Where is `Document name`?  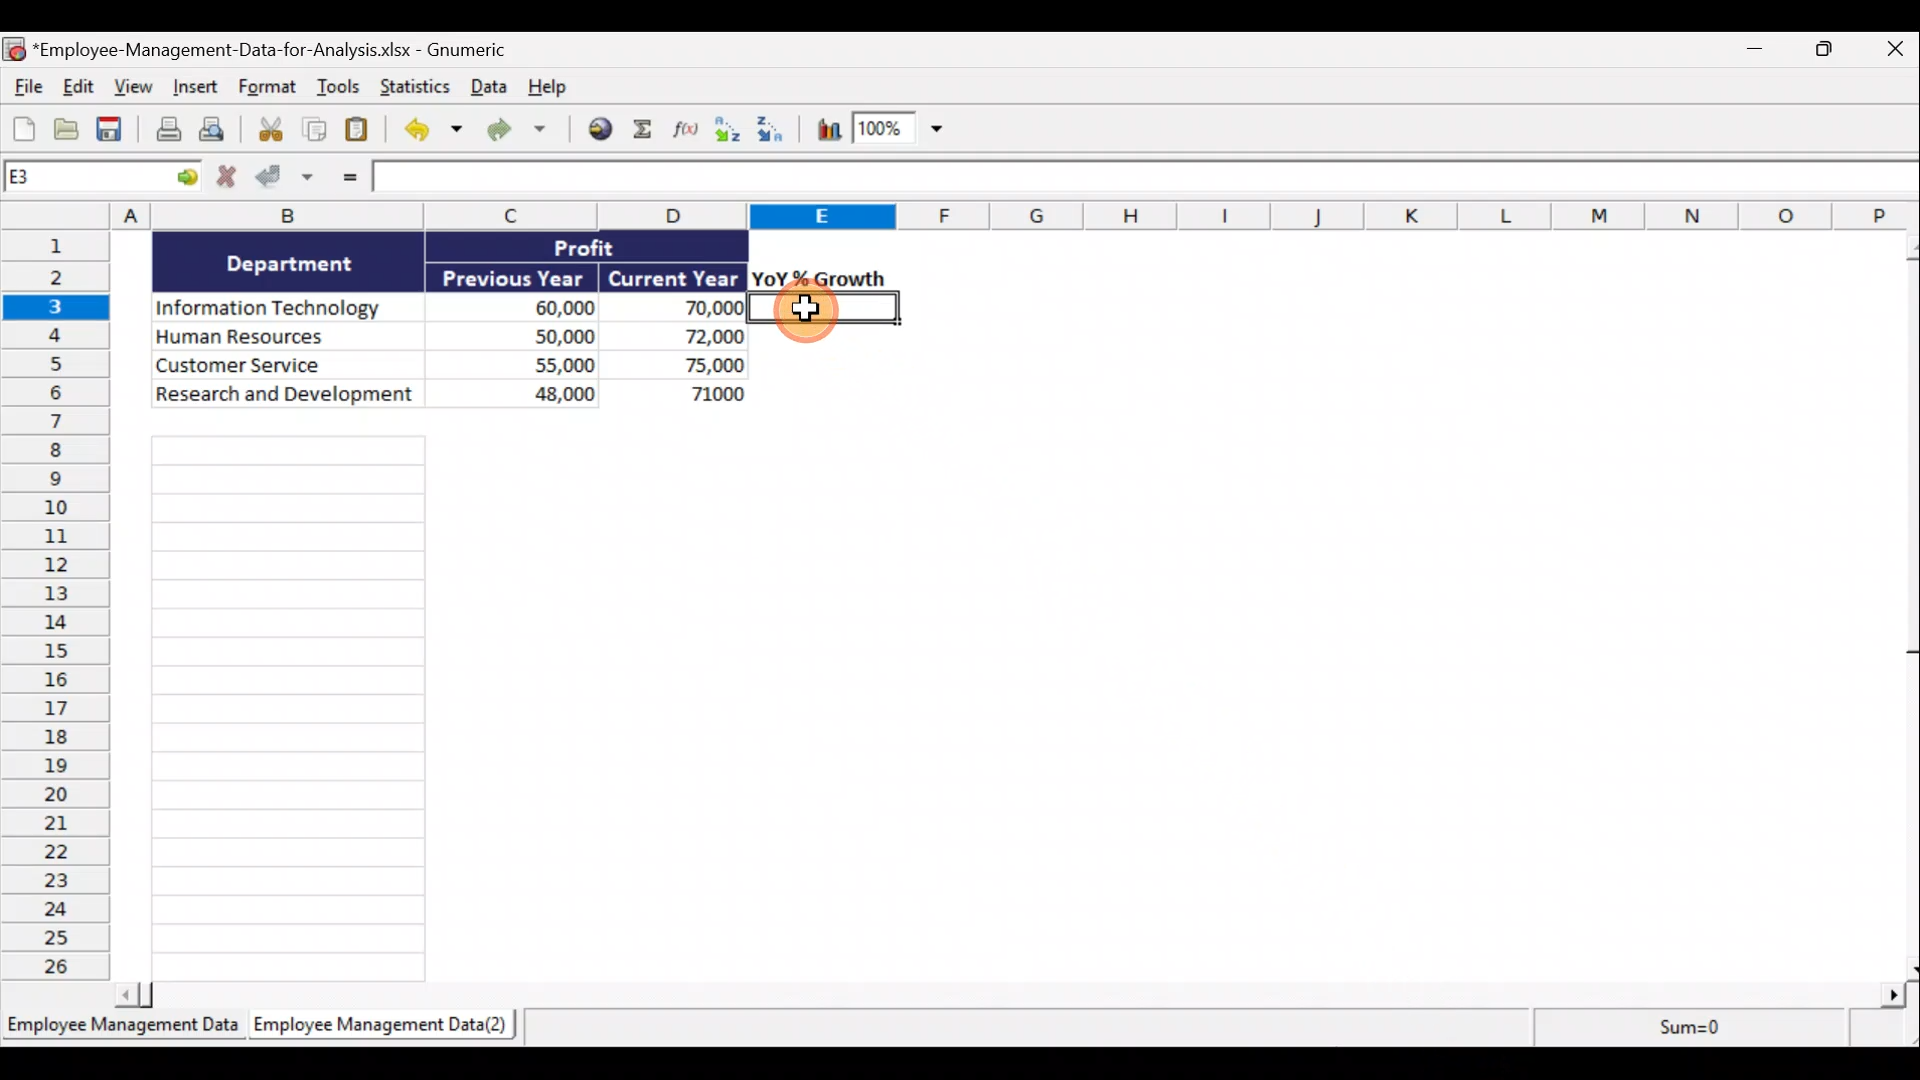 Document name is located at coordinates (274, 48).